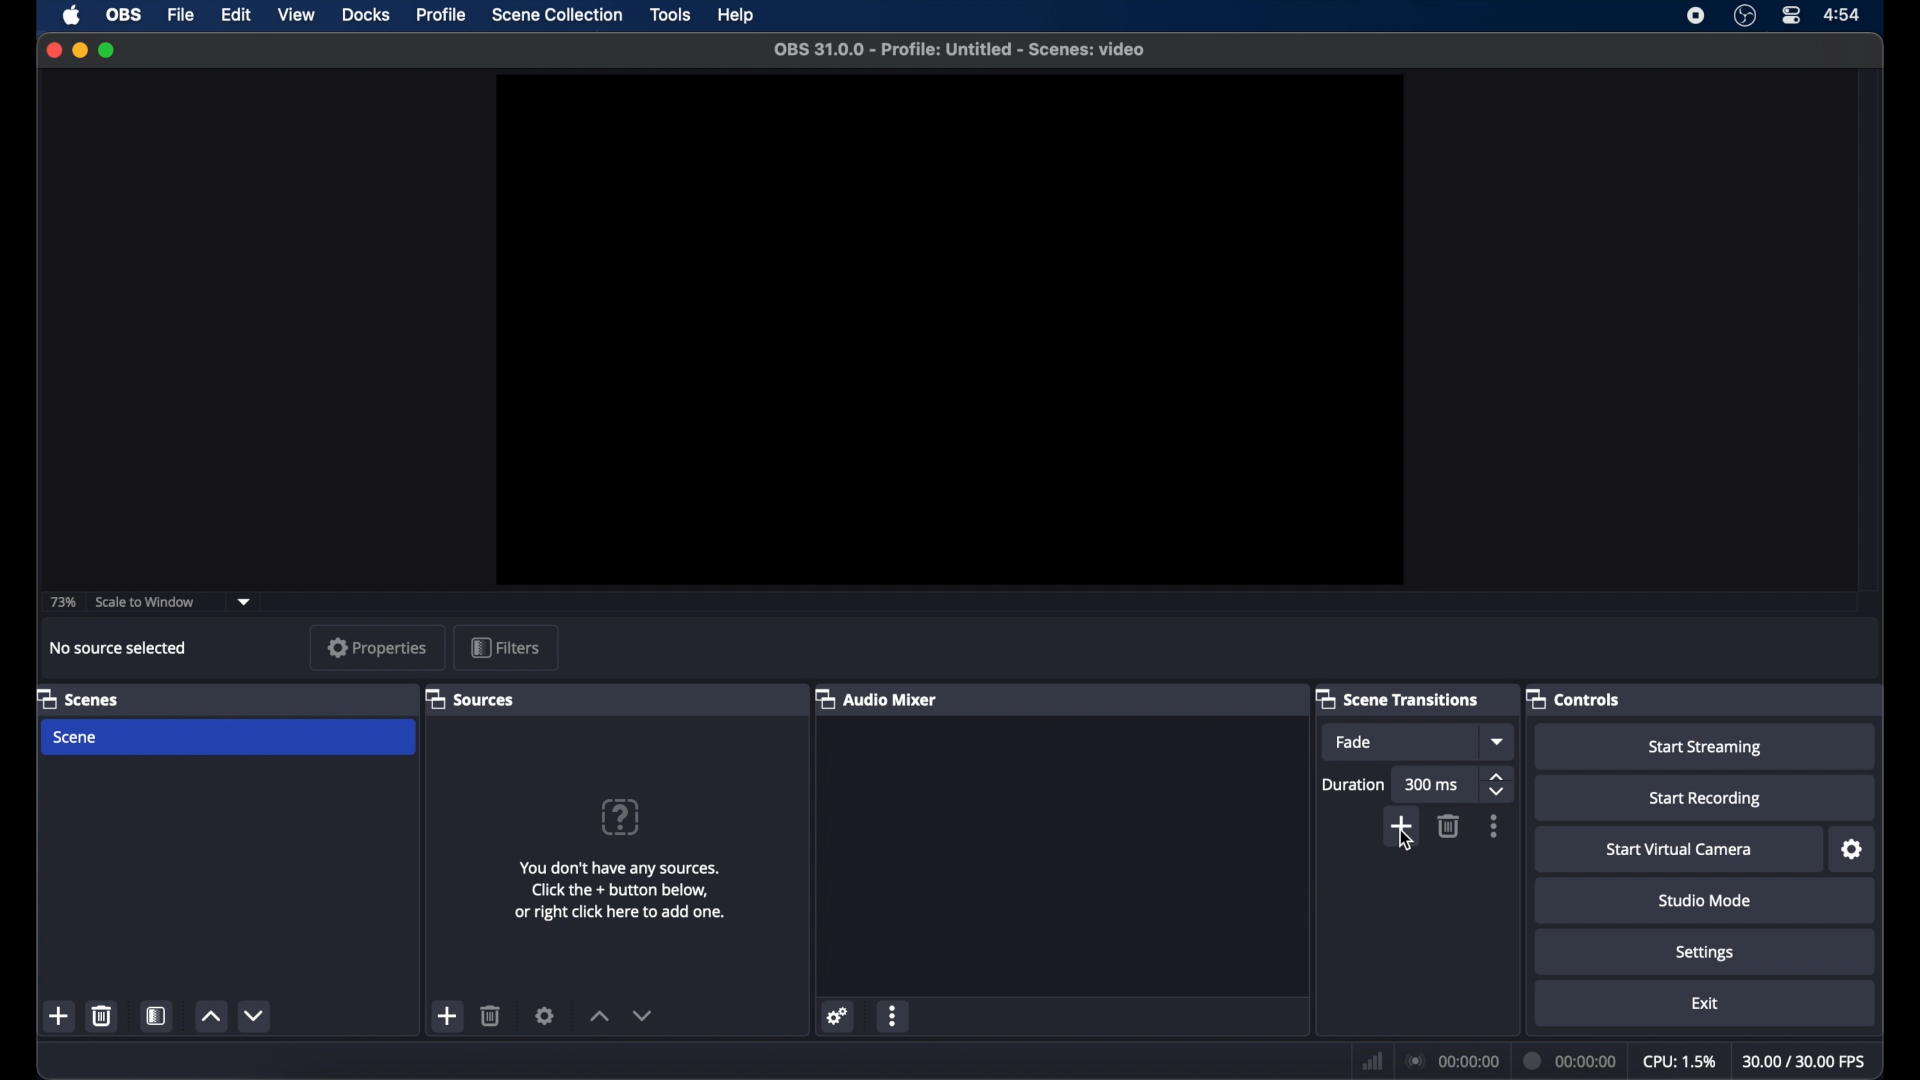  I want to click on scenes, so click(77, 698).